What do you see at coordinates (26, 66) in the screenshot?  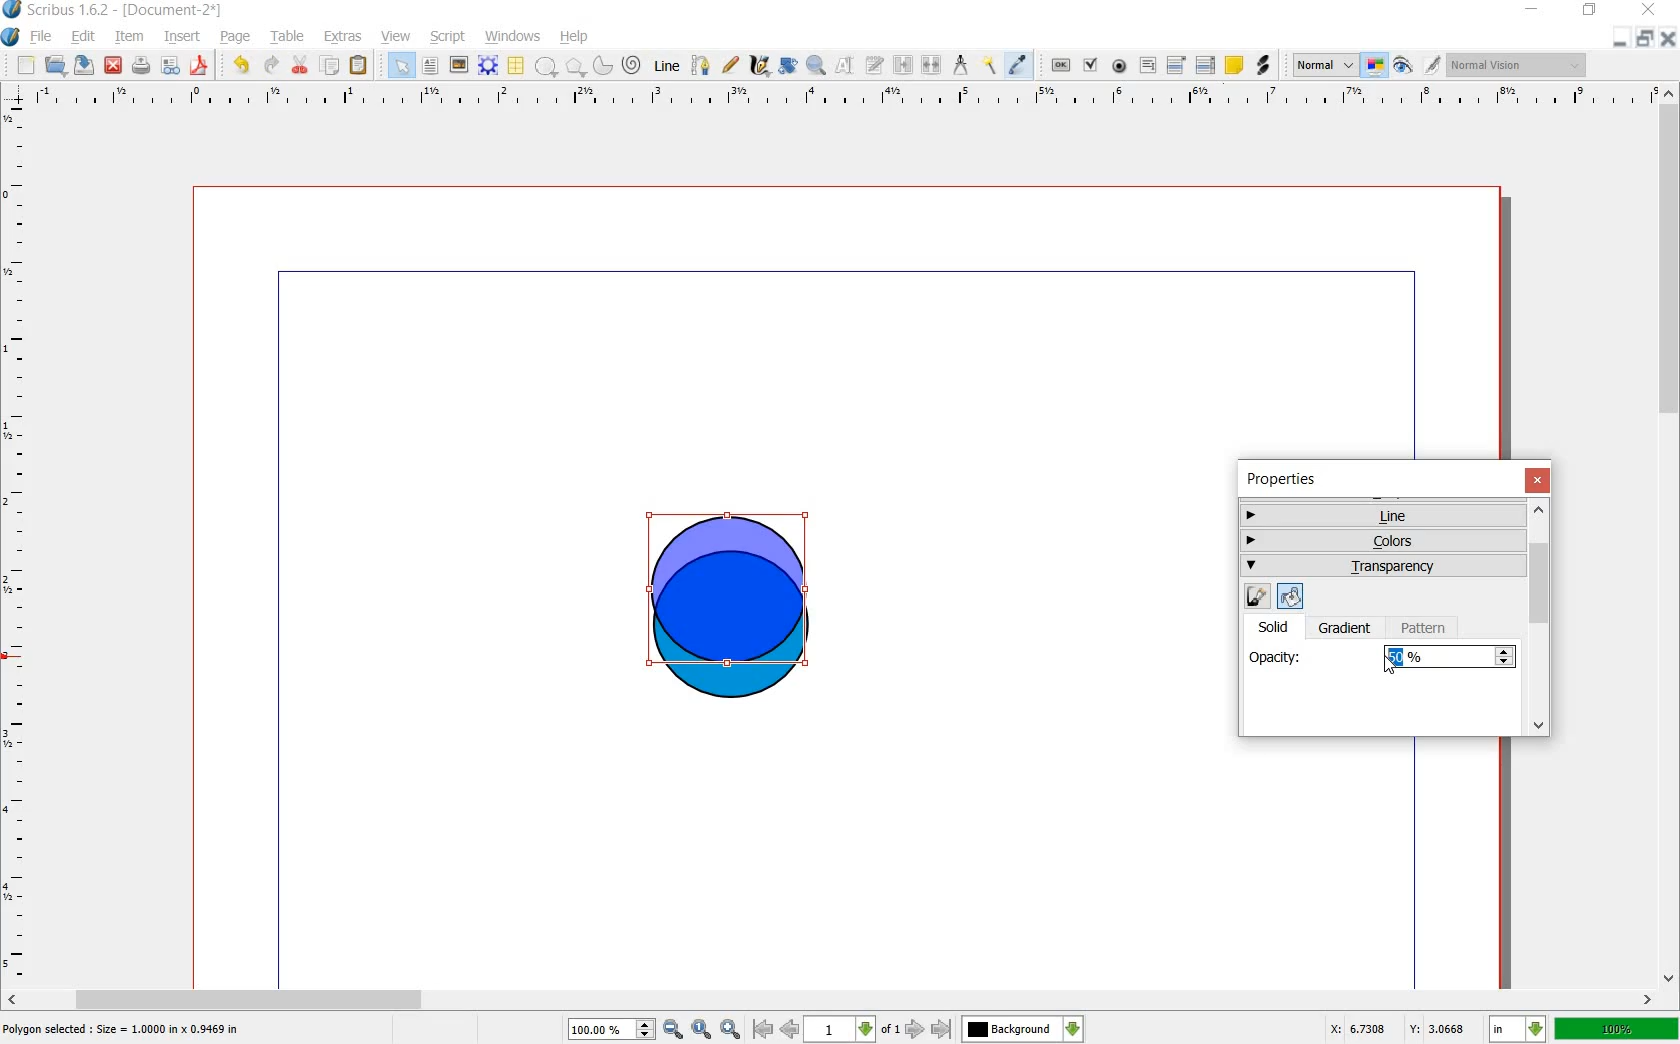 I see `new` at bounding box center [26, 66].